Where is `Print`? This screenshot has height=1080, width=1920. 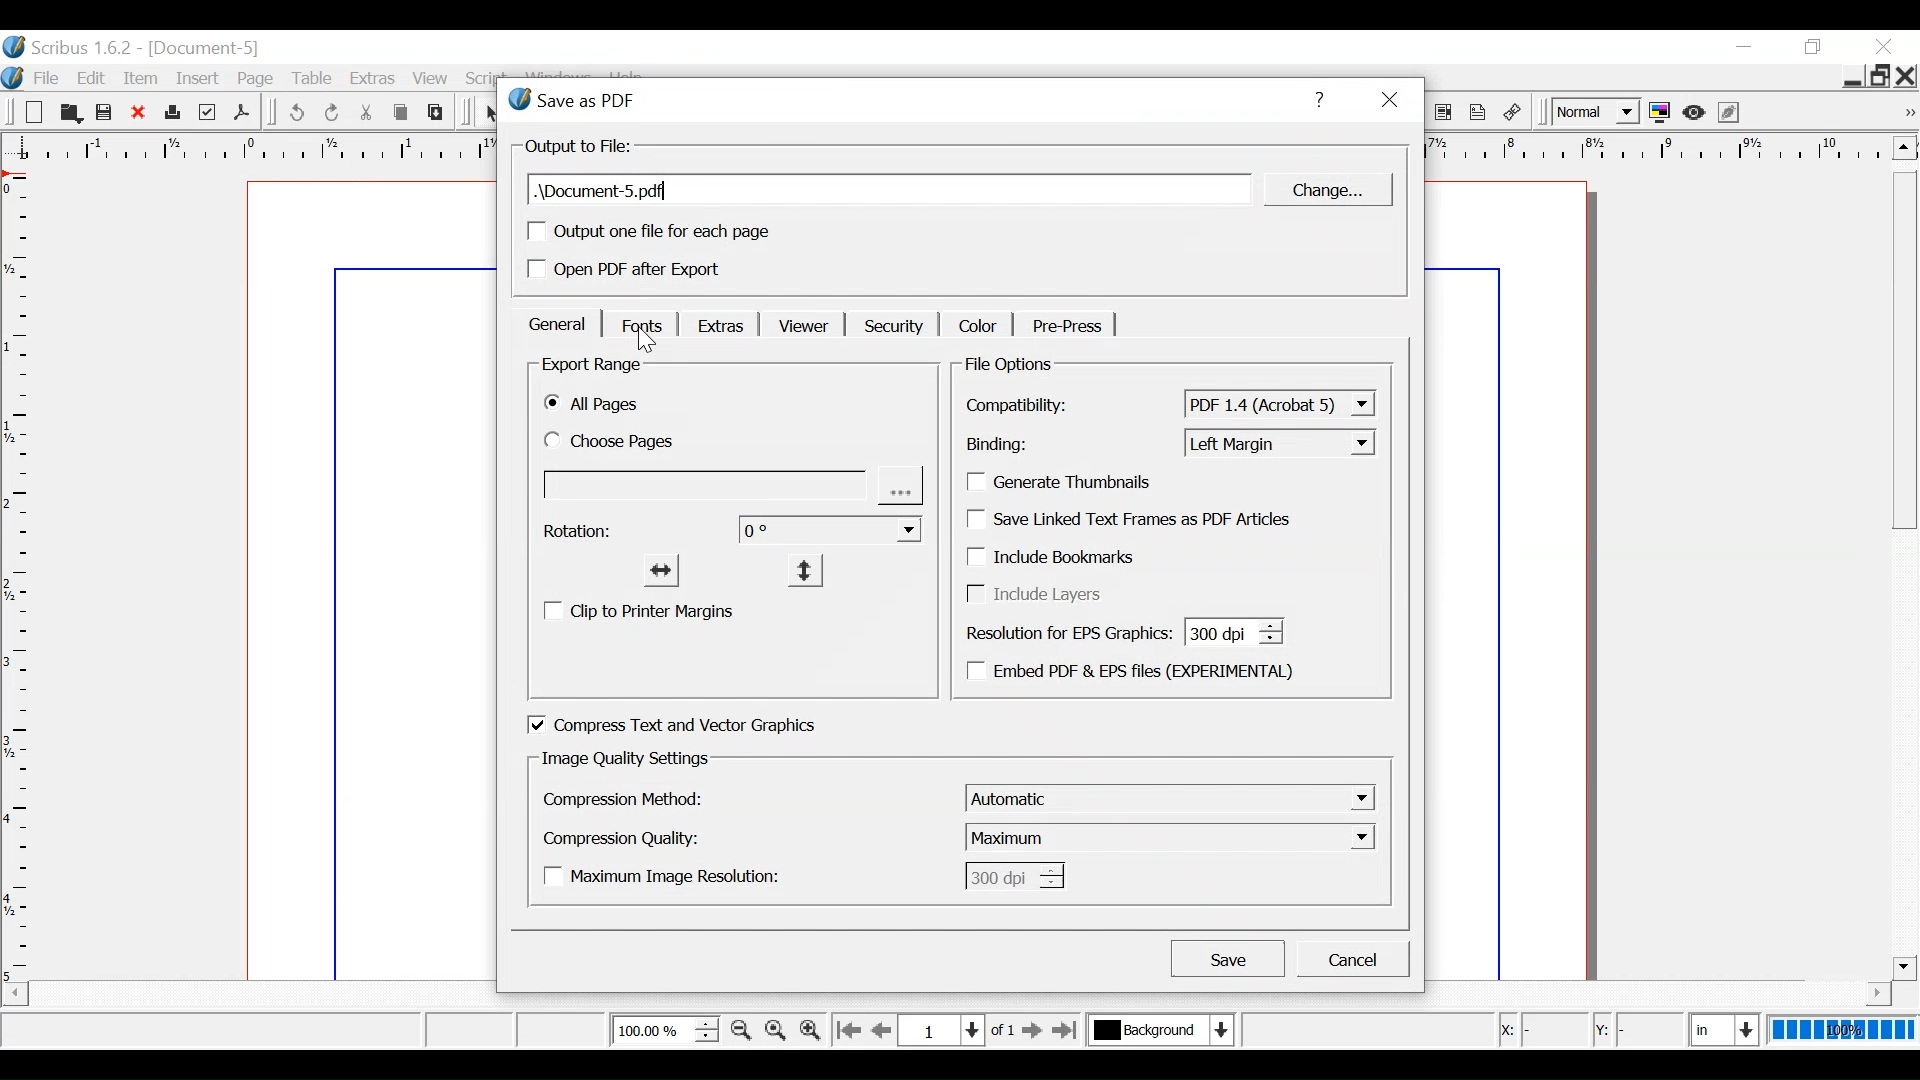
Print is located at coordinates (171, 114).